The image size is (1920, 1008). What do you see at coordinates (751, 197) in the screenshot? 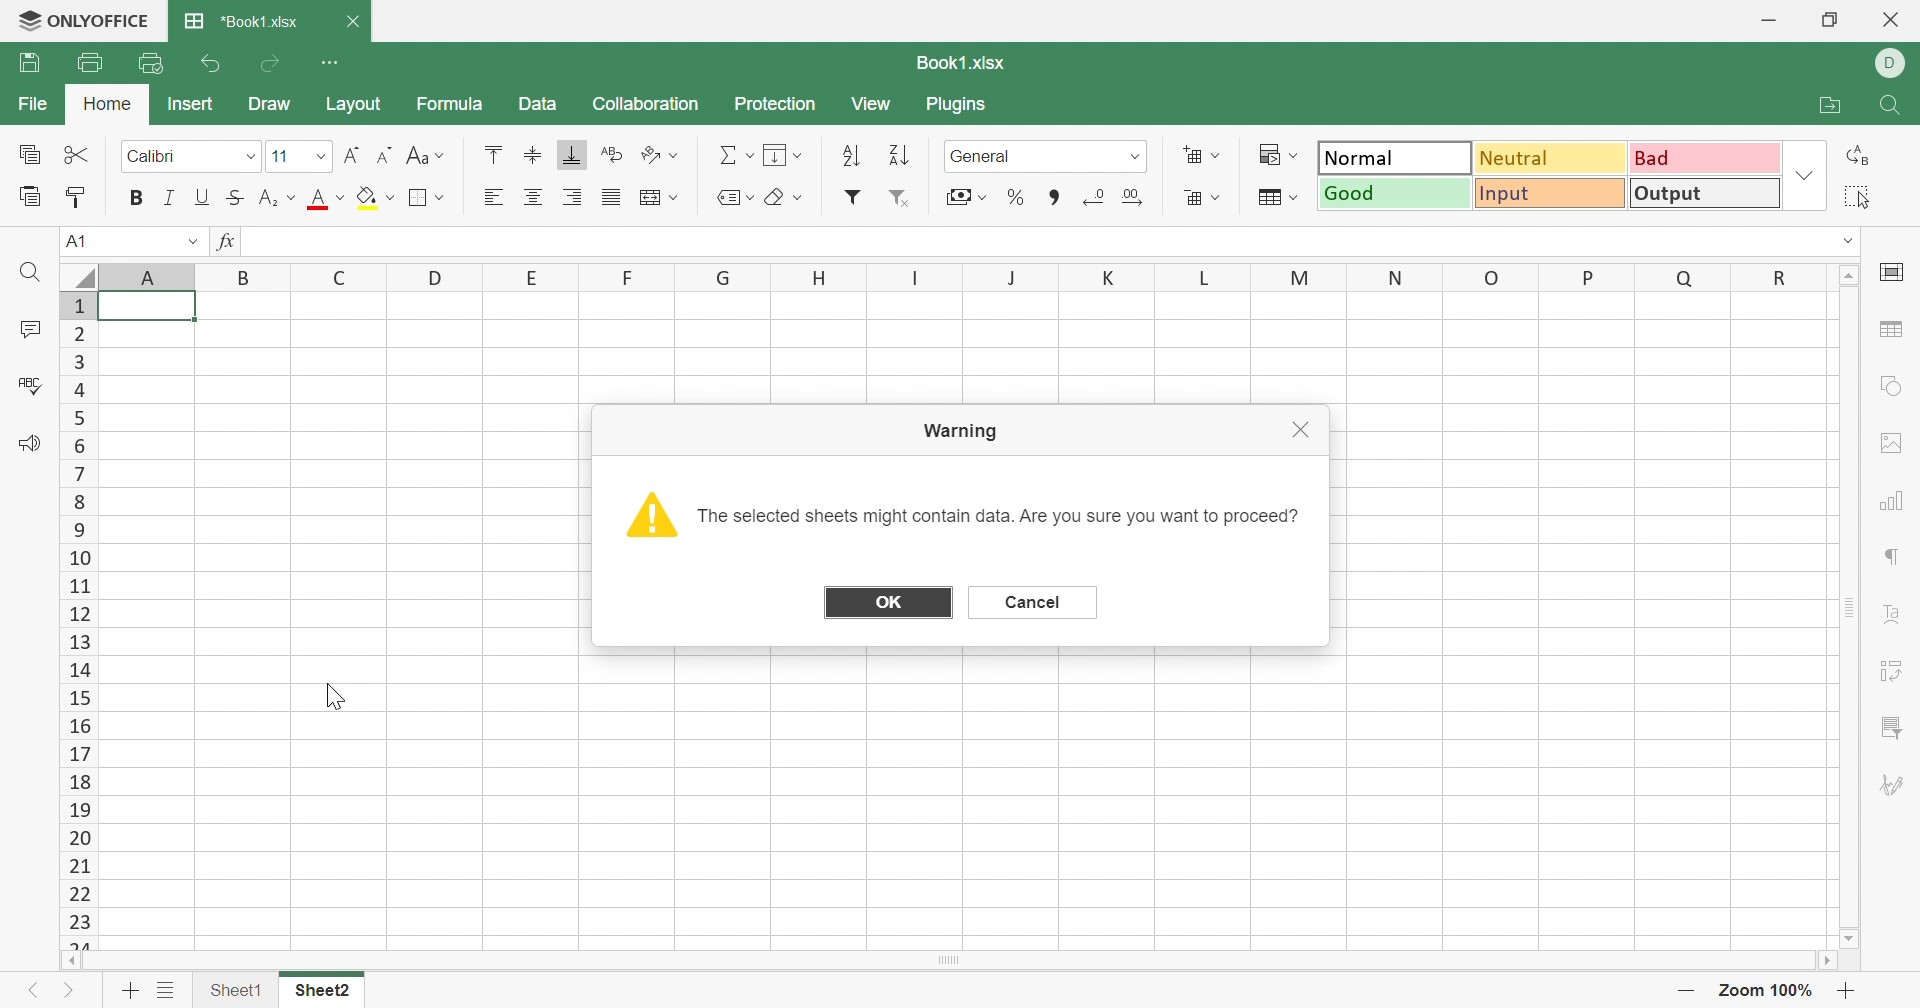
I see `Drop own` at bounding box center [751, 197].